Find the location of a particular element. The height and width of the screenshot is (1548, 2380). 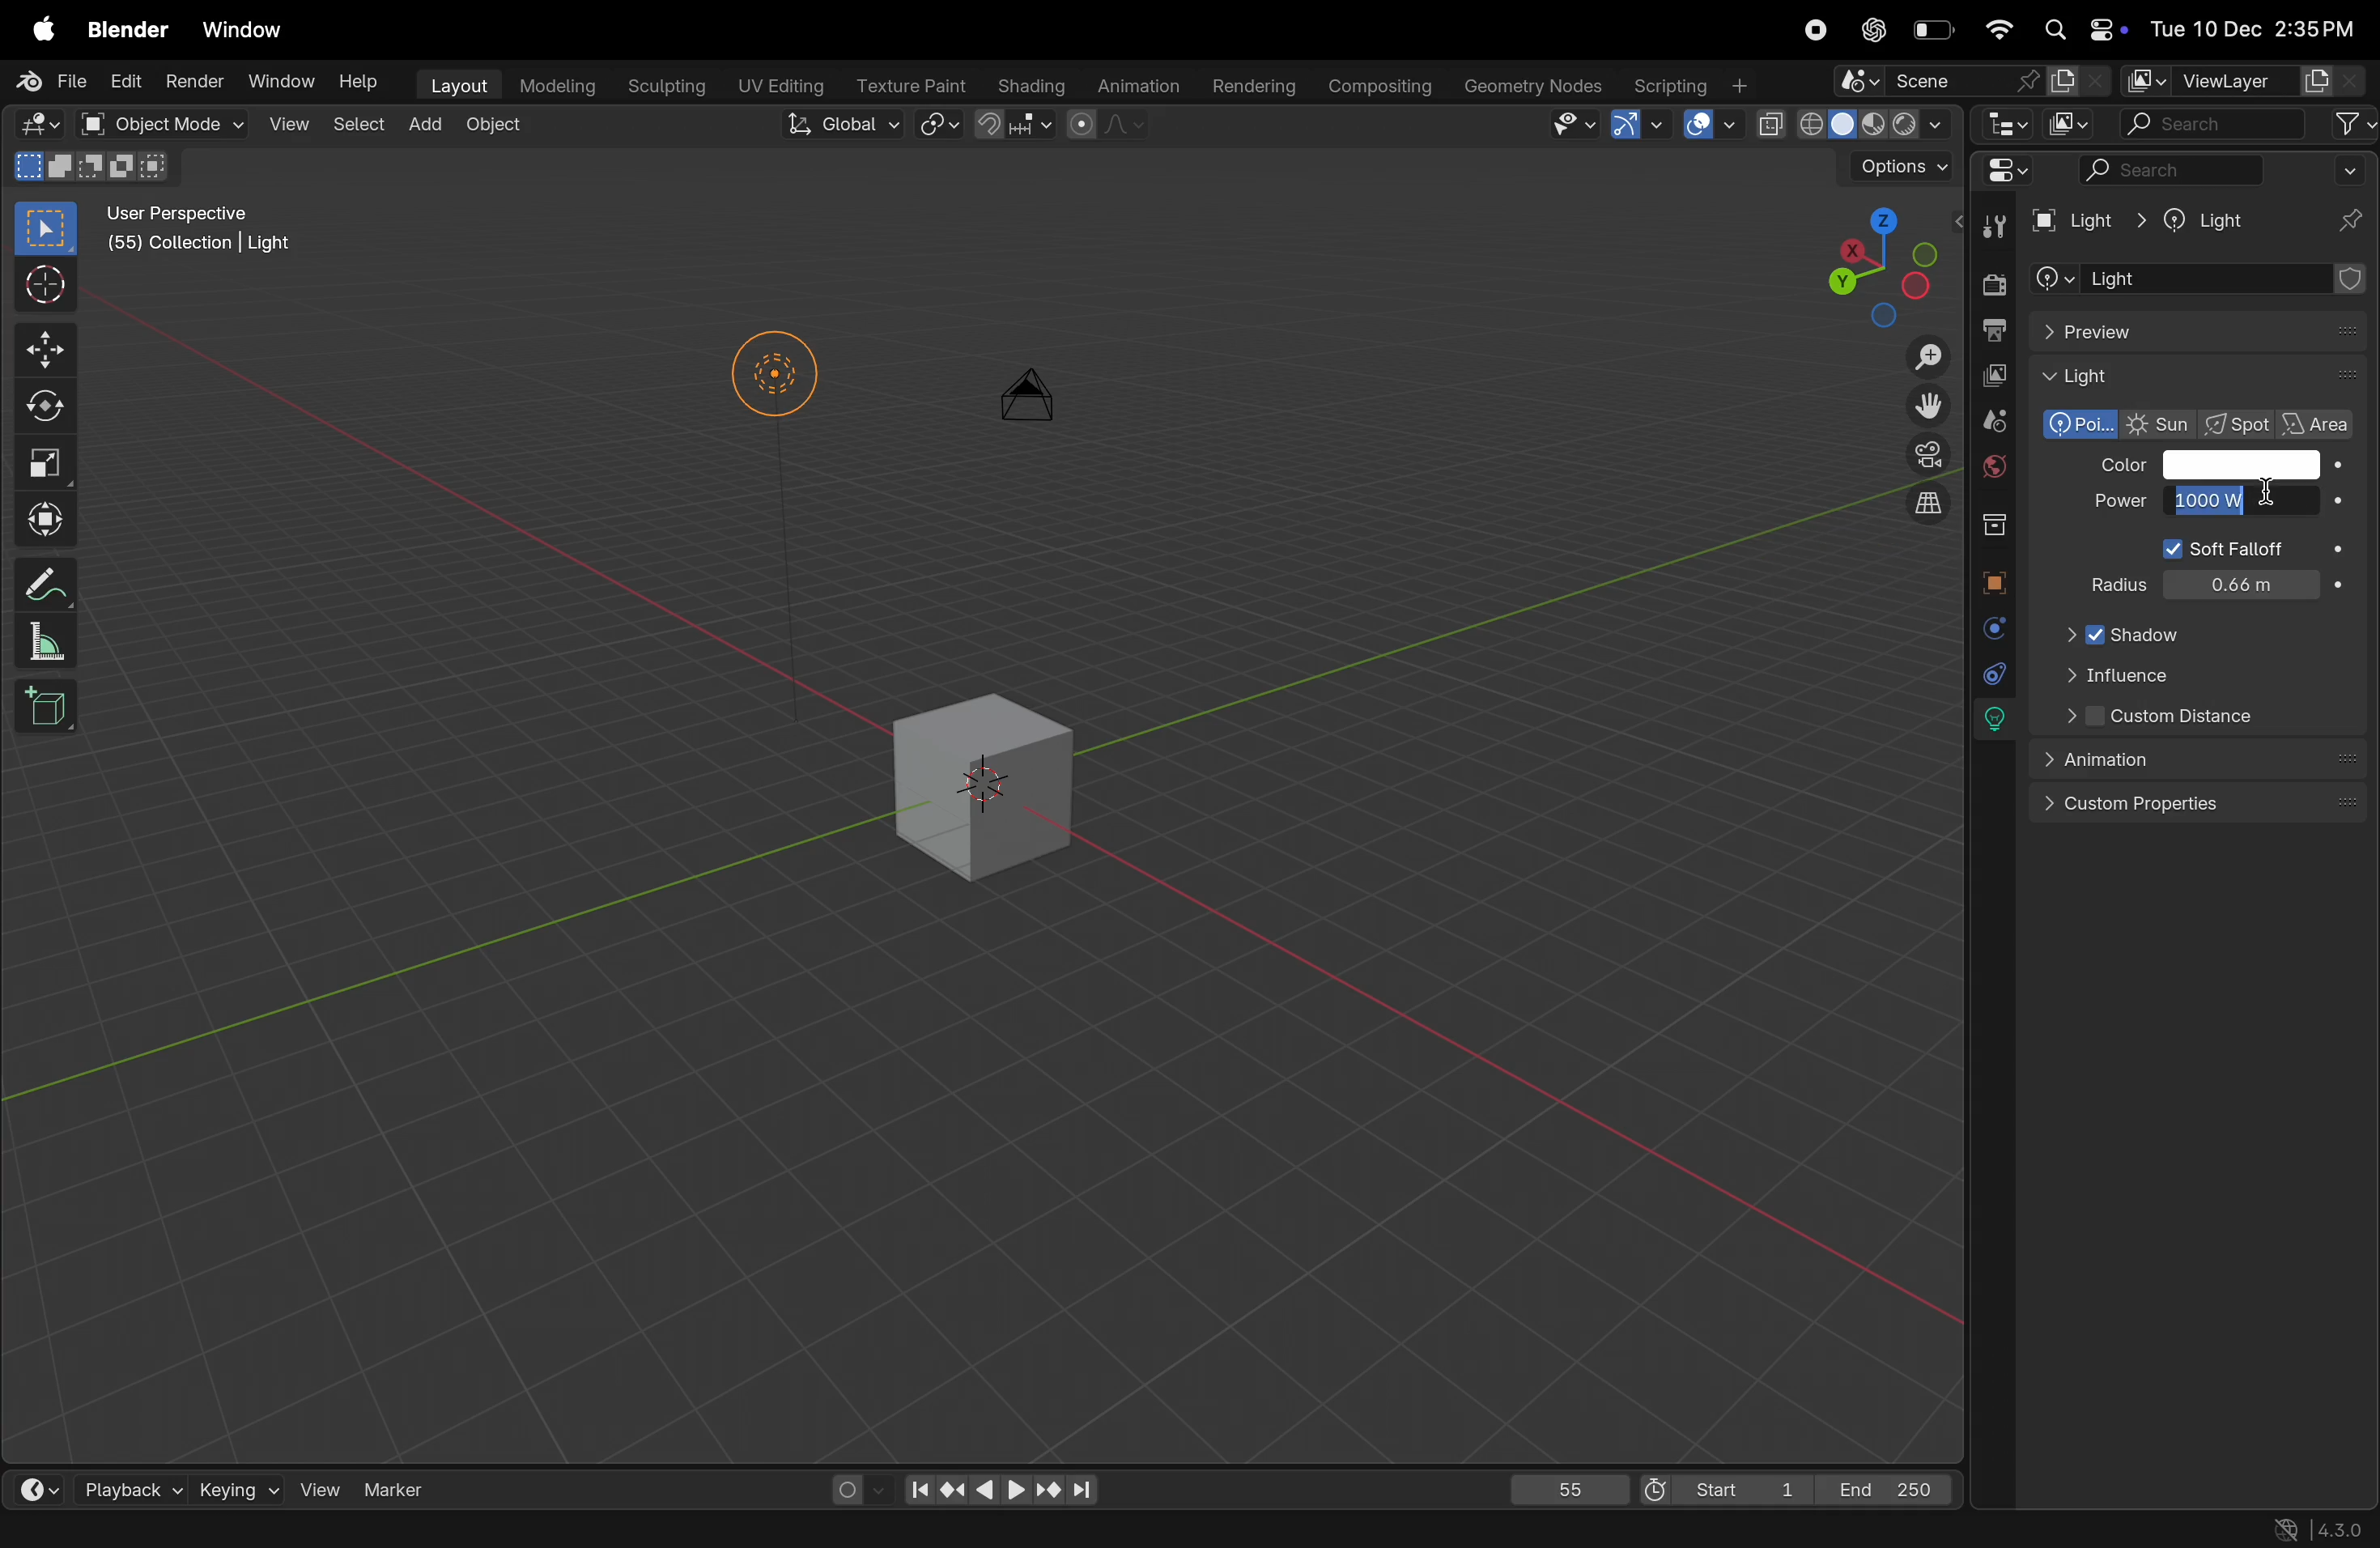

compsing is located at coordinates (1387, 83).